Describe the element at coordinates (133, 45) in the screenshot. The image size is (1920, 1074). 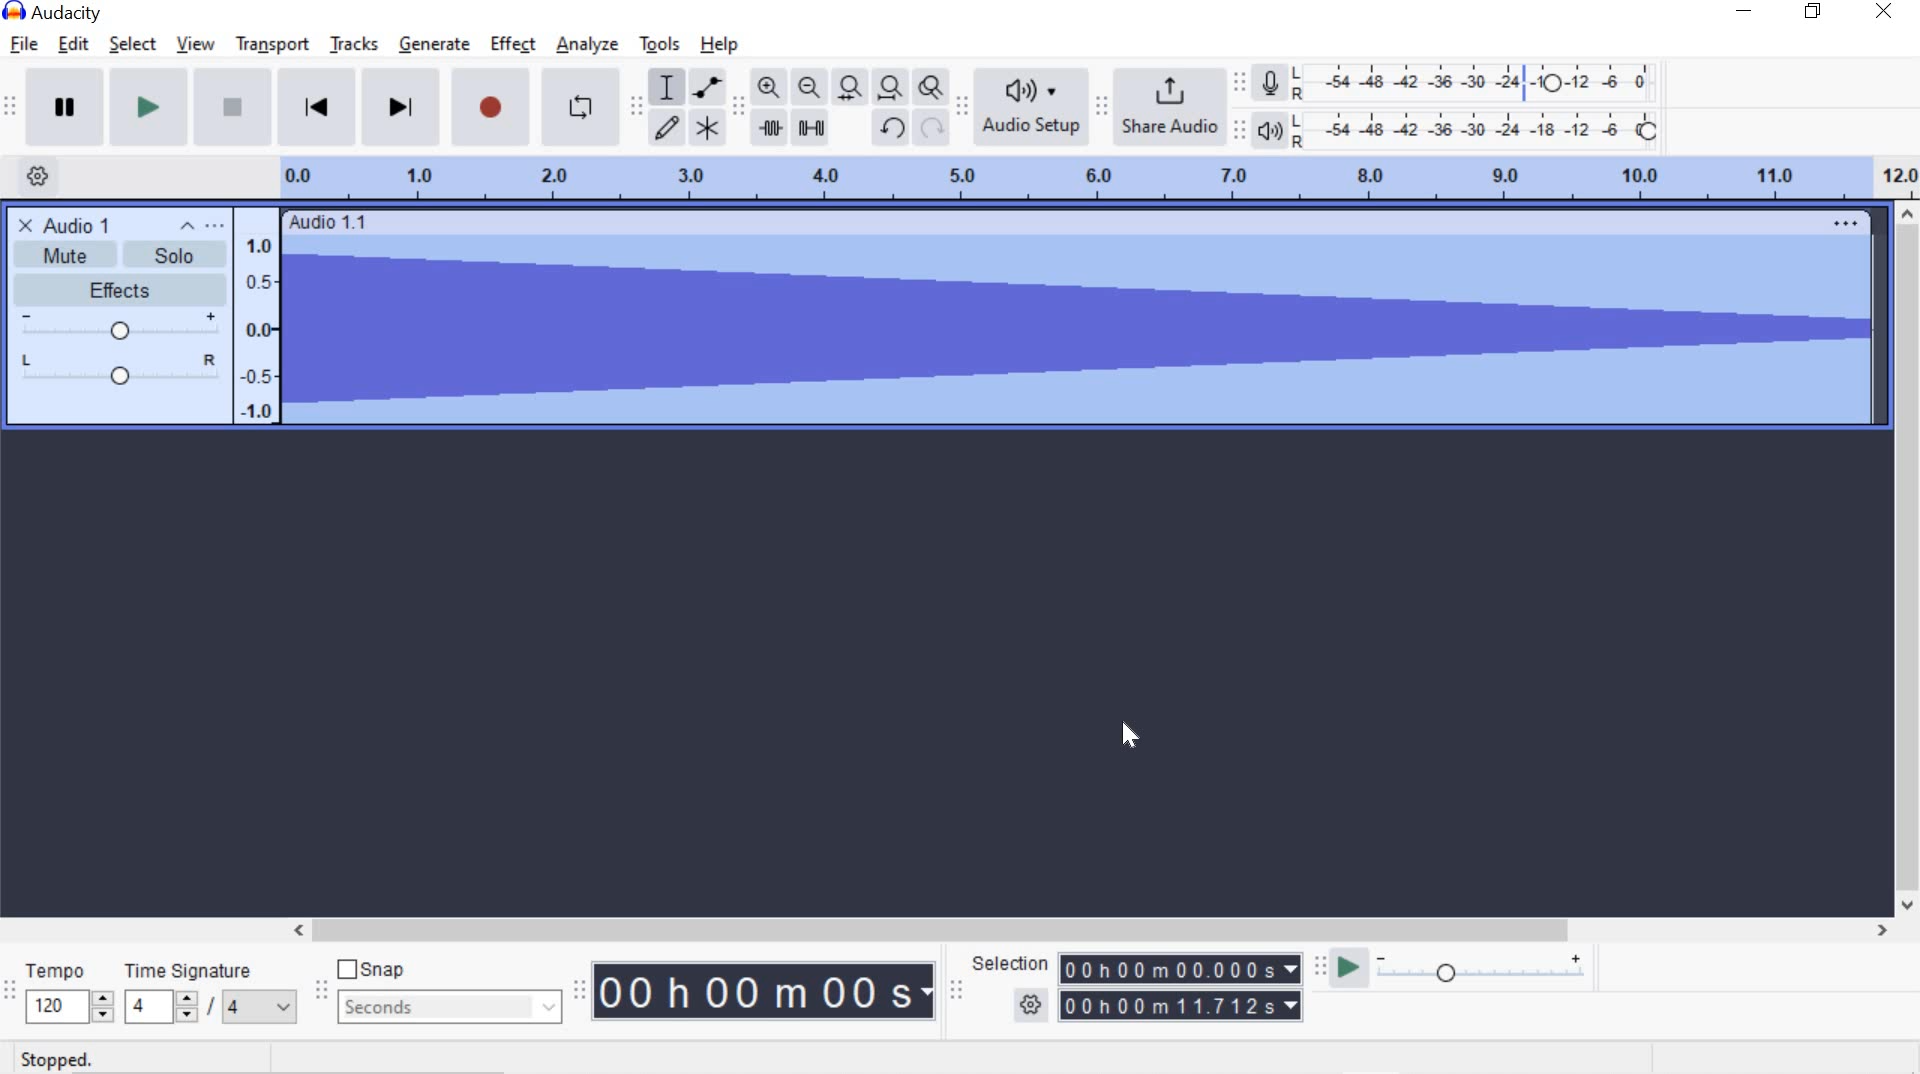
I see `select` at that location.